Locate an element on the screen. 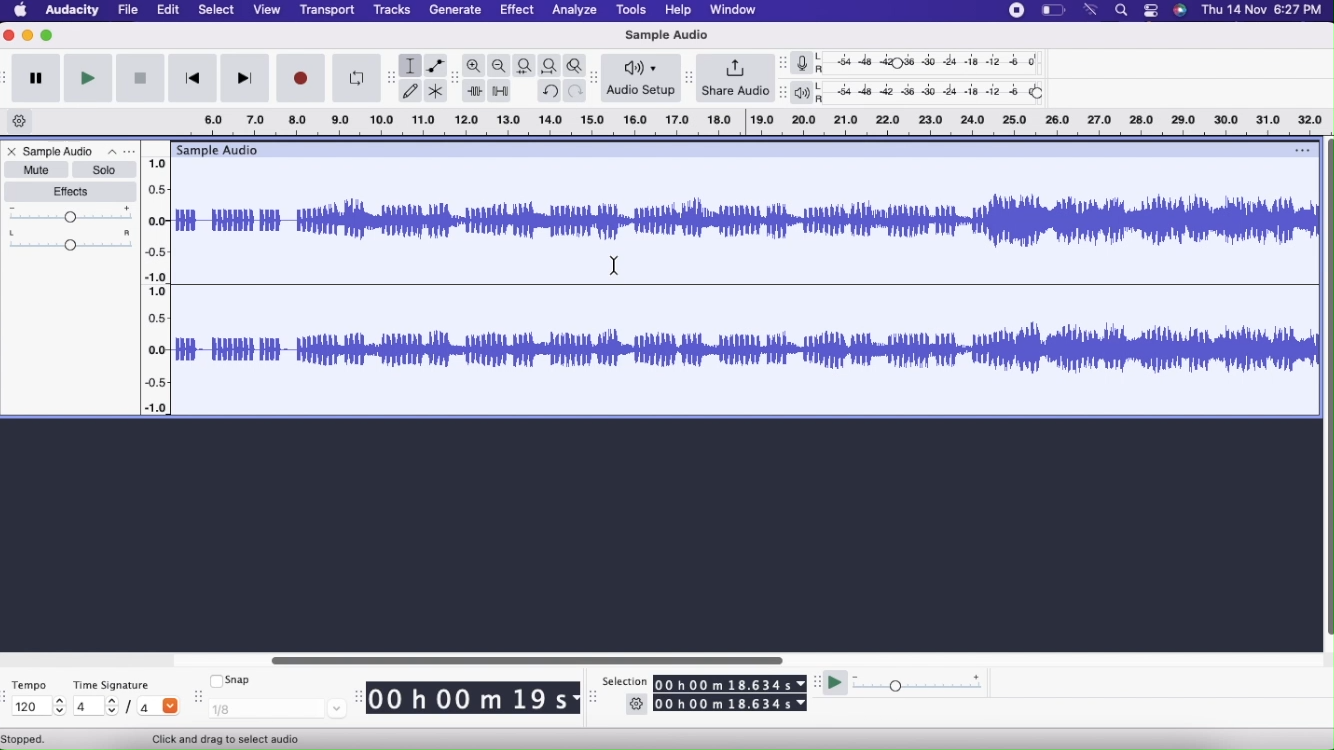 Image resolution: width=1334 pixels, height=750 pixels. Undo is located at coordinates (549, 91).